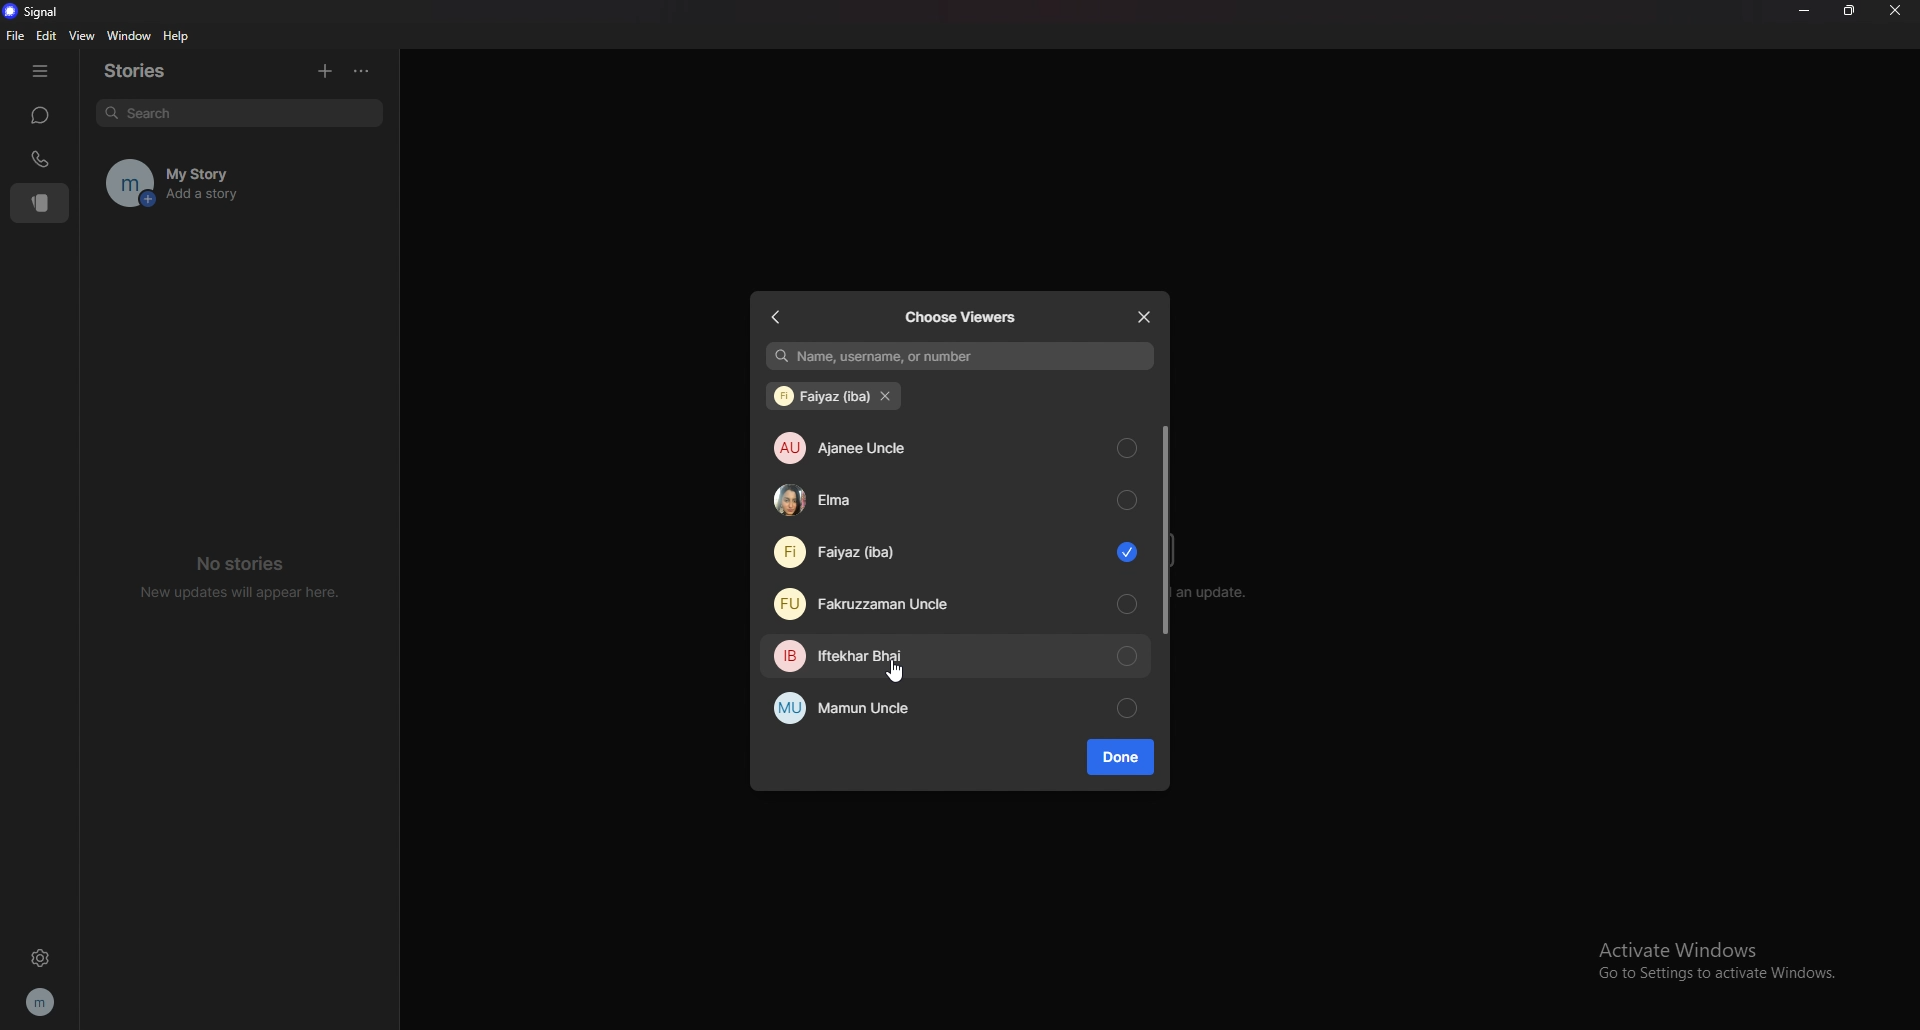 Image resolution: width=1920 pixels, height=1030 pixels. What do you see at coordinates (883, 396) in the screenshot?
I see `remove` at bounding box center [883, 396].